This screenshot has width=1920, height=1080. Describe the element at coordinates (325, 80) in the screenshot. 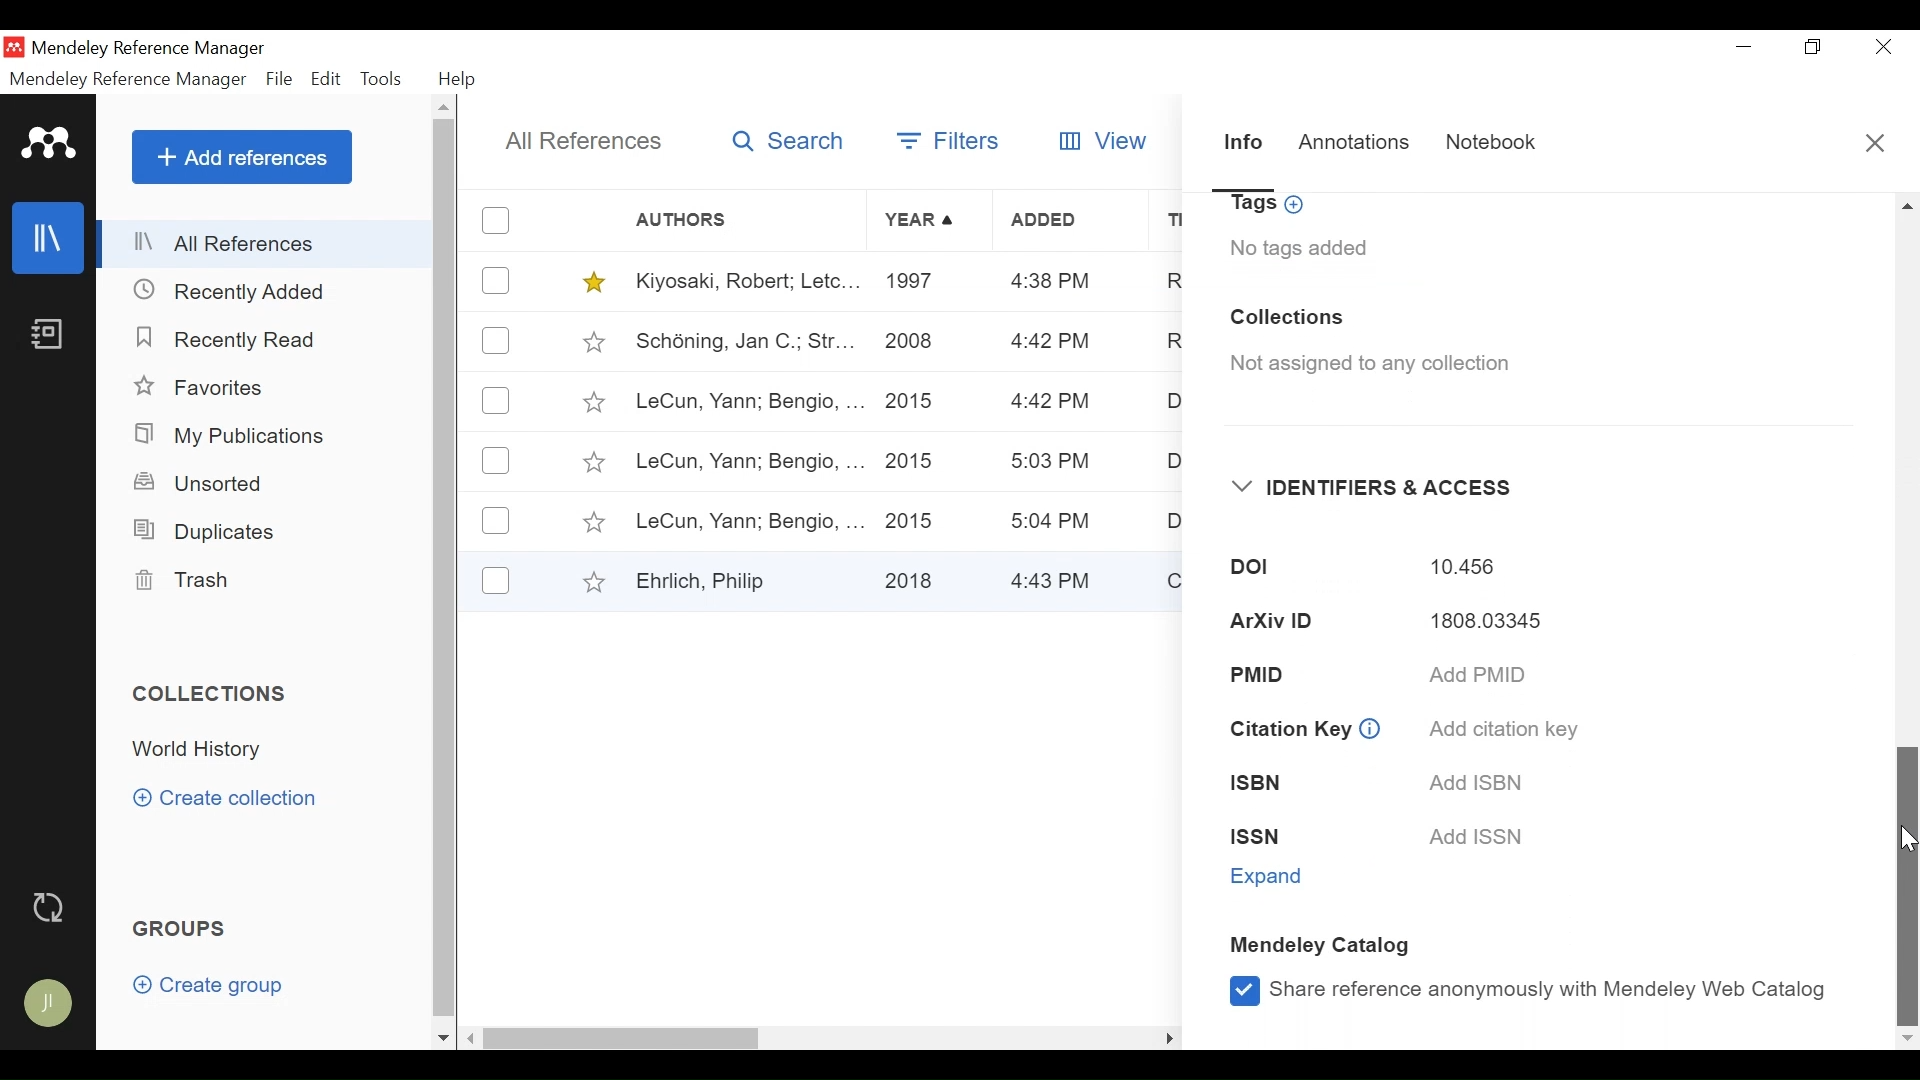

I see `Edit` at that location.